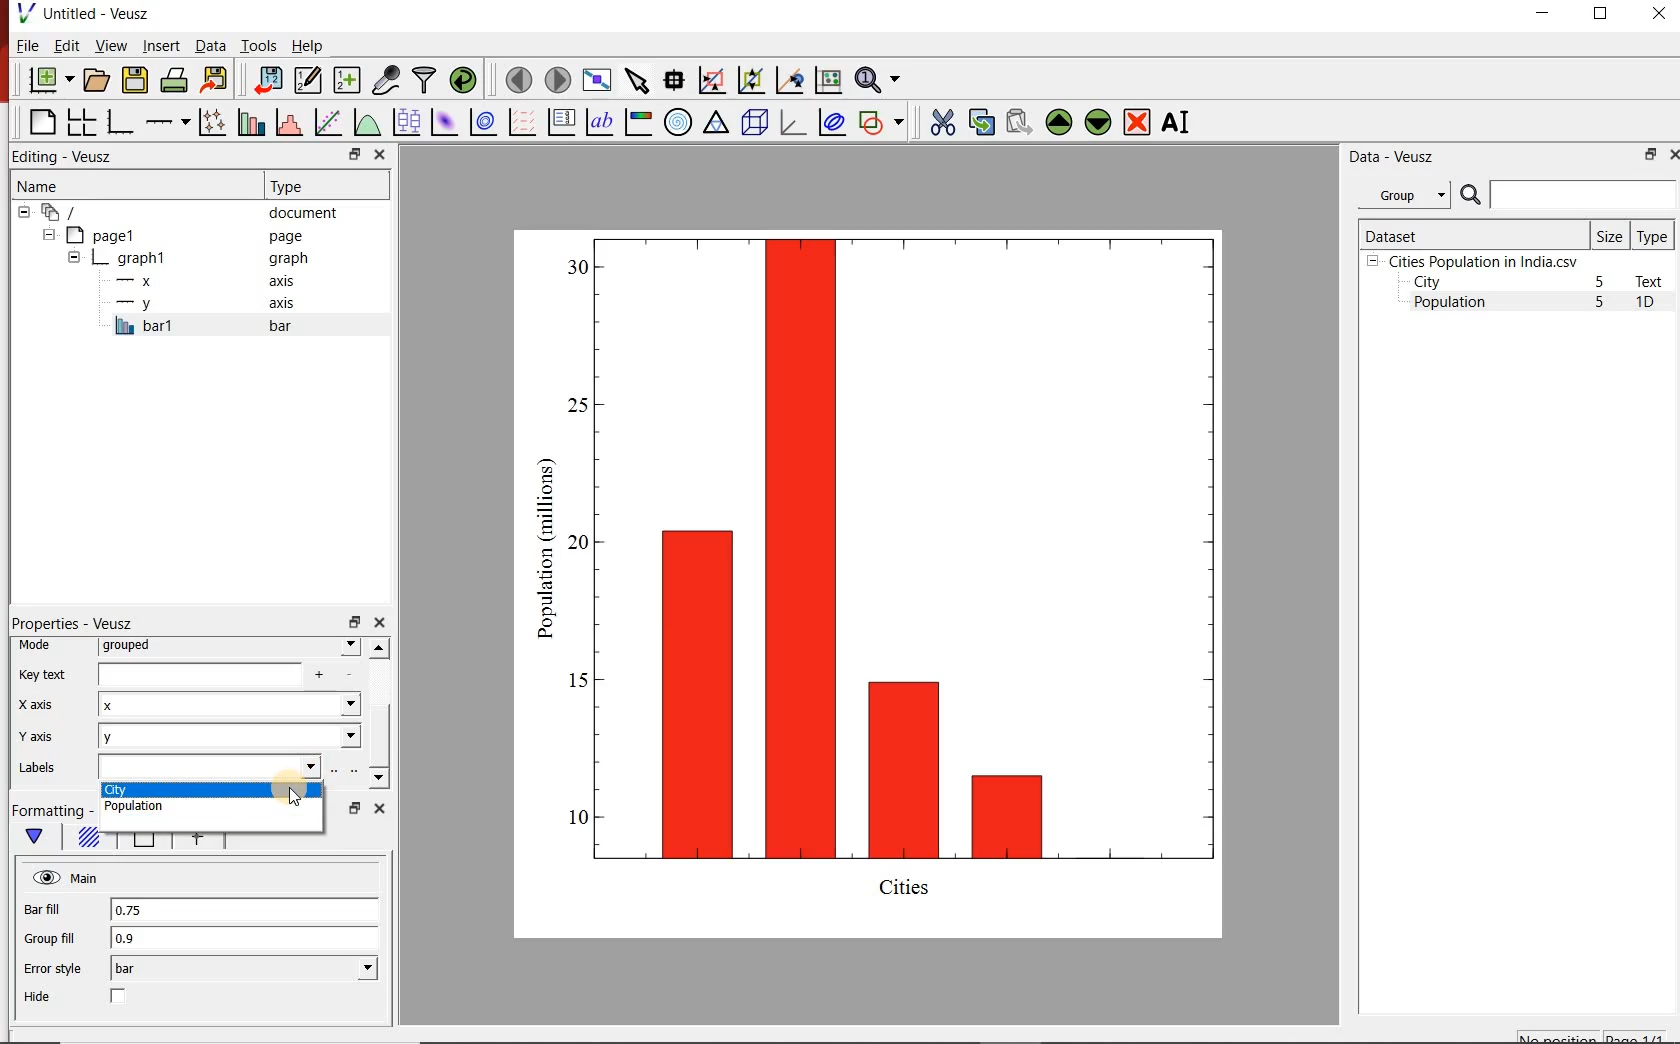 The height and width of the screenshot is (1044, 1680). What do you see at coordinates (1601, 14) in the screenshot?
I see `RESTORE` at bounding box center [1601, 14].